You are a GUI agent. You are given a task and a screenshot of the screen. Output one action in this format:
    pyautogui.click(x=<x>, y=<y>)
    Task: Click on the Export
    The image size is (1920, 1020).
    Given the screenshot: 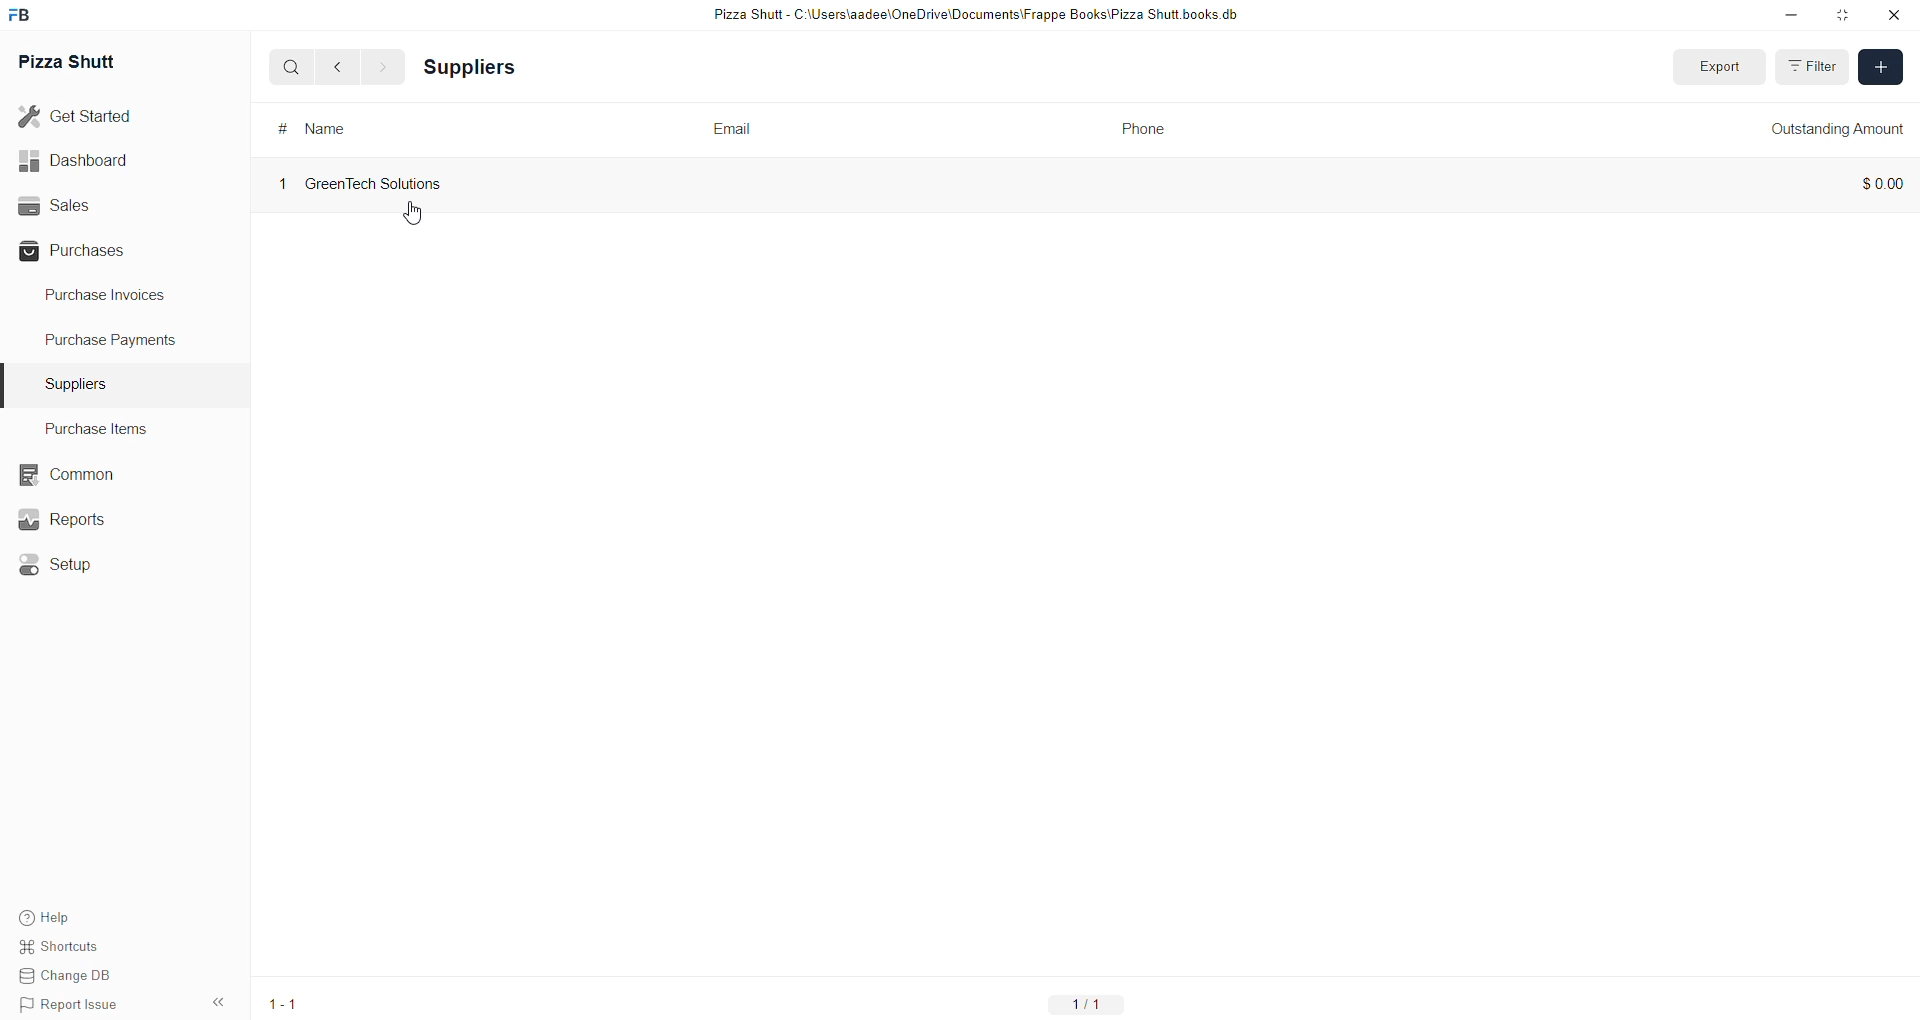 What is the action you would take?
    pyautogui.click(x=1717, y=68)
    